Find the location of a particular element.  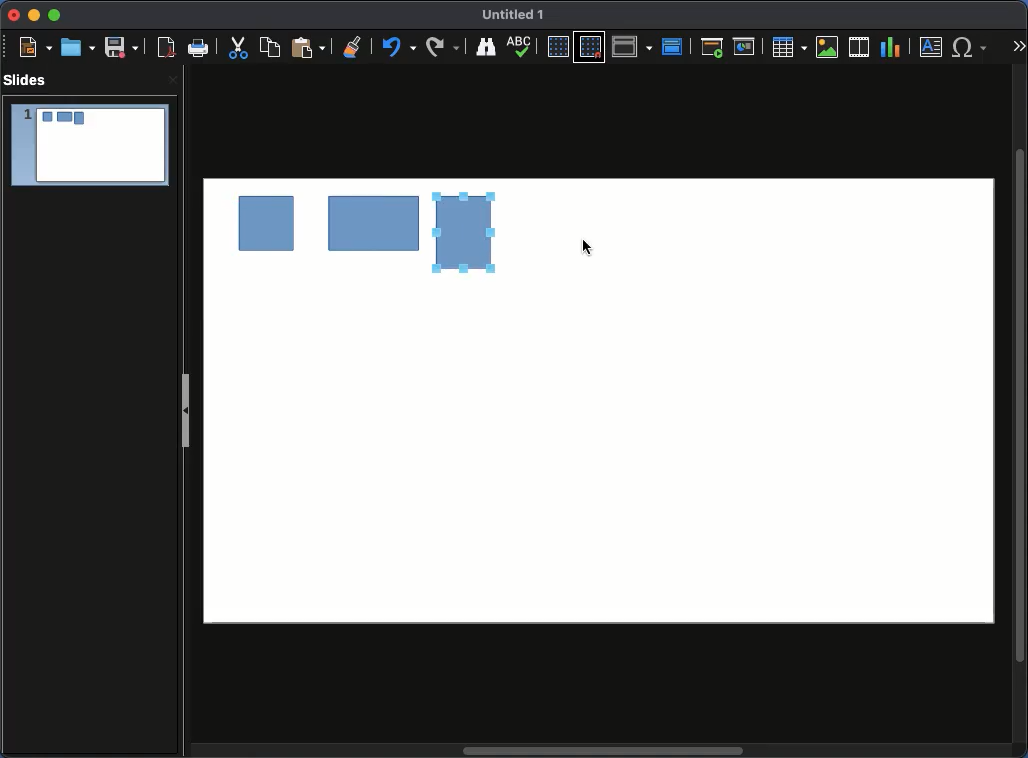

Name is located at coordinates (515, 13).